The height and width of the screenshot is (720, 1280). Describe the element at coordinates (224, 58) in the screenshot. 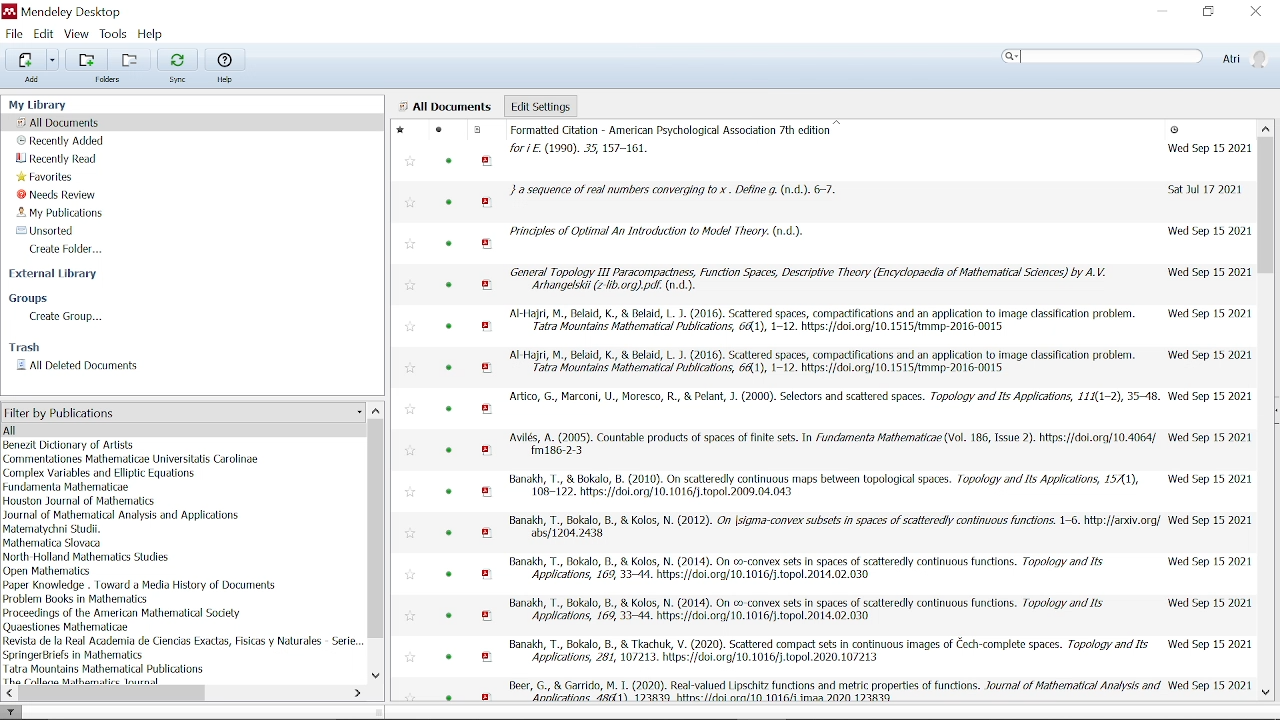

I see `Help` at that location.